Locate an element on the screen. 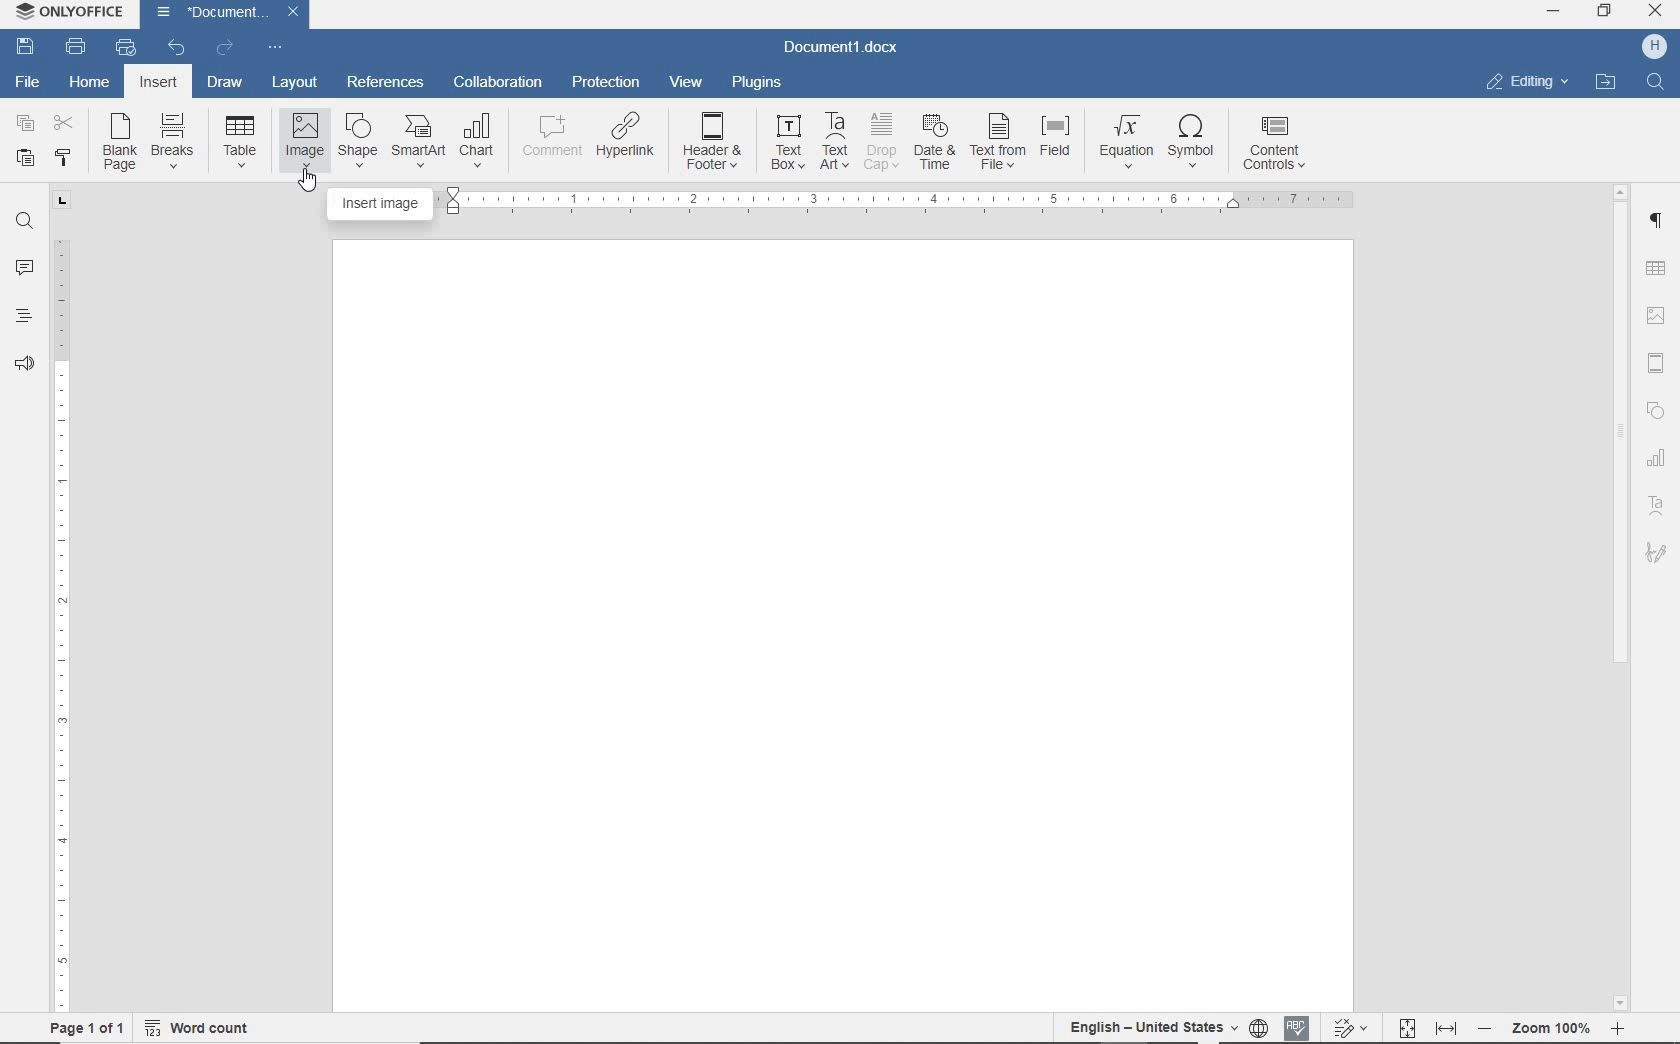 Image resolution: width=1680 pixels, height=1044 pixels. quick print is located at coordinates (125, 48).